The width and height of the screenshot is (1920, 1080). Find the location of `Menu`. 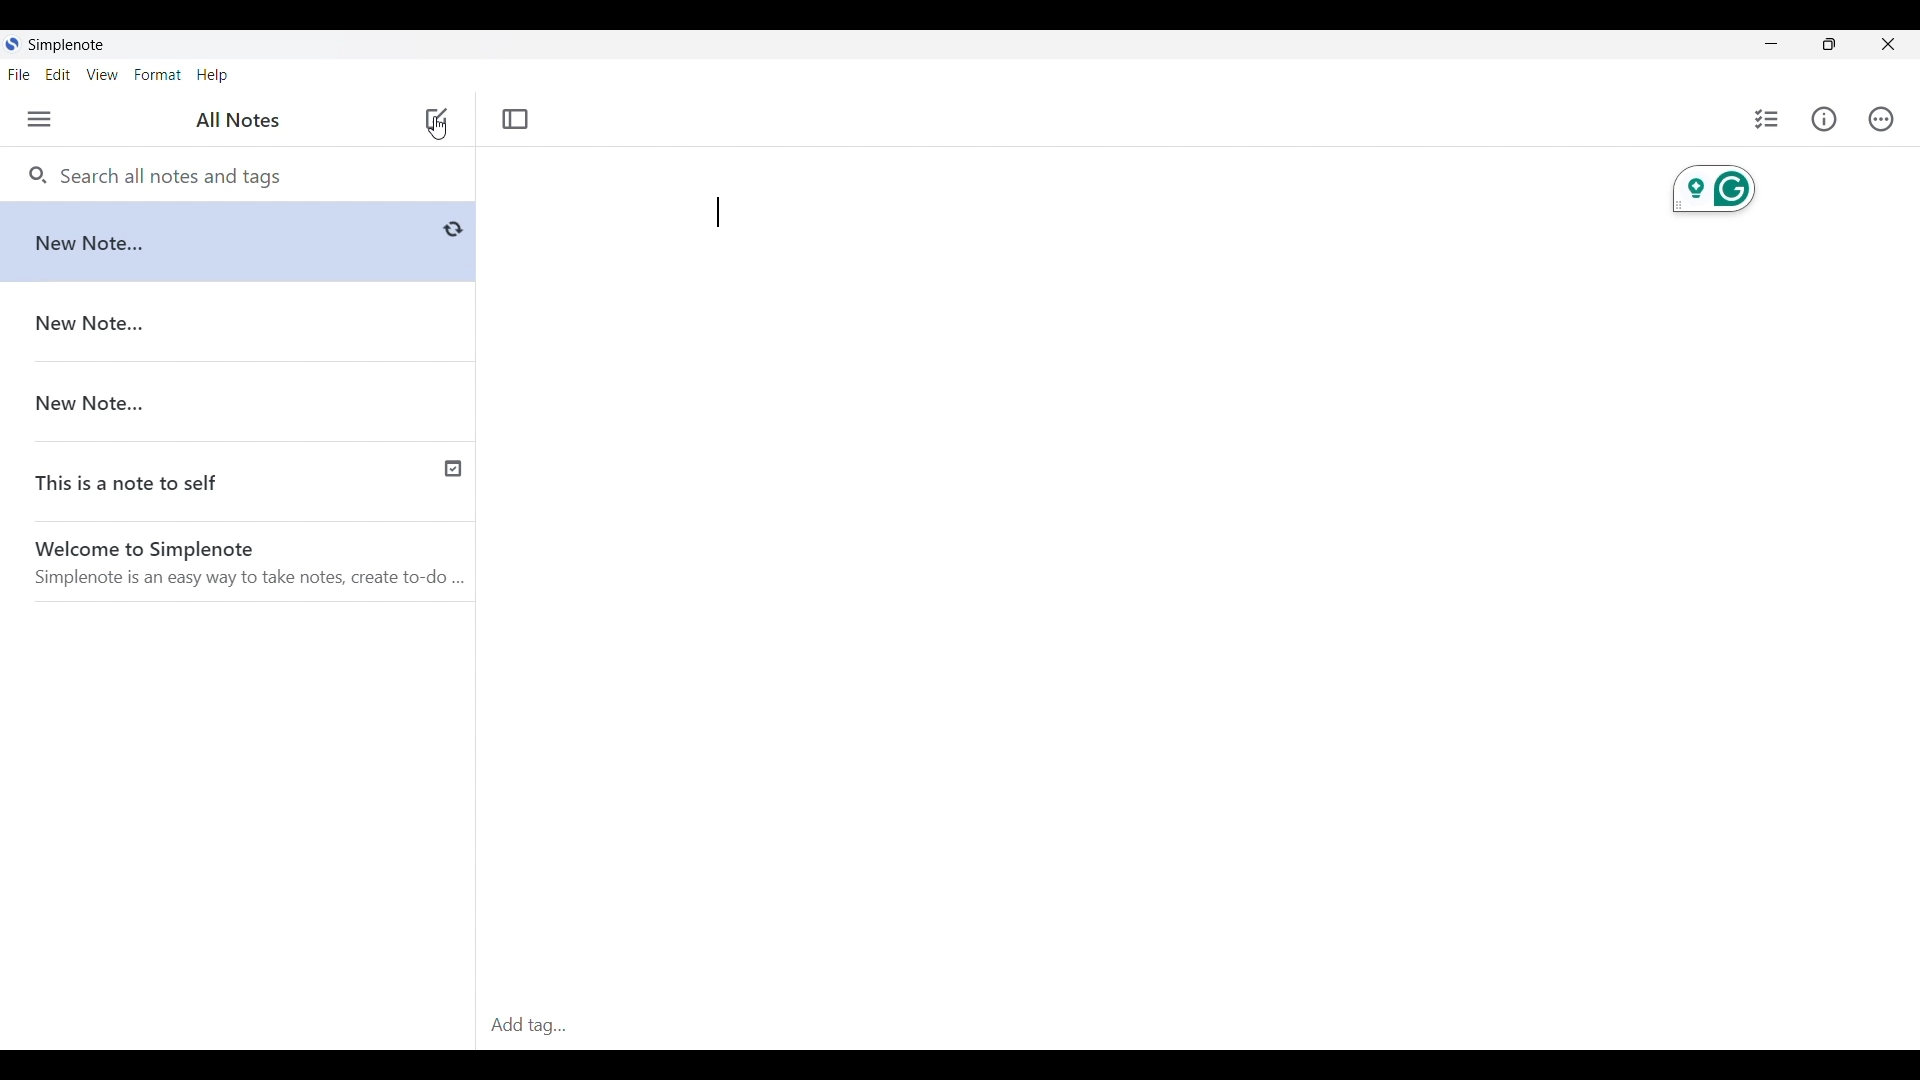

Menu is located at coordinates (38, 119).